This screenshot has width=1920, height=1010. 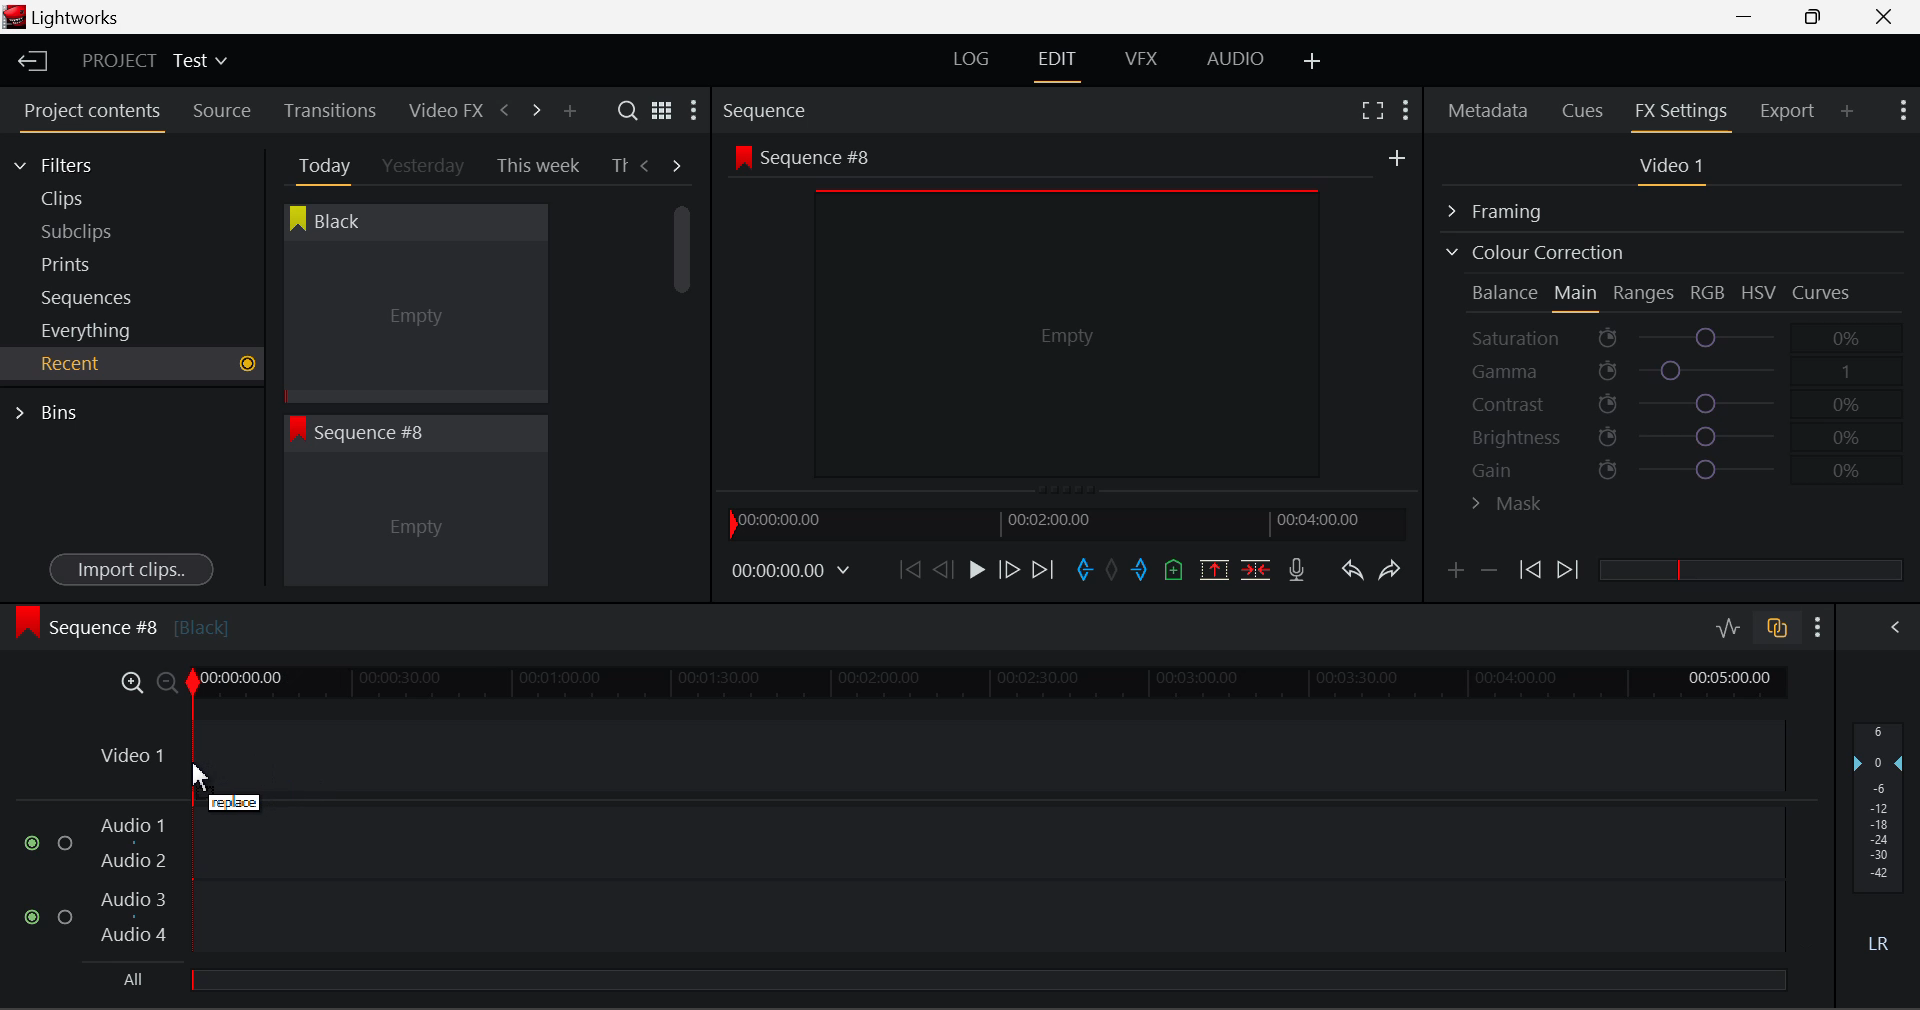 What do you see at coordinates (630, 111) in the screenshot?
I see `Search` at bounding box center [630, 111].